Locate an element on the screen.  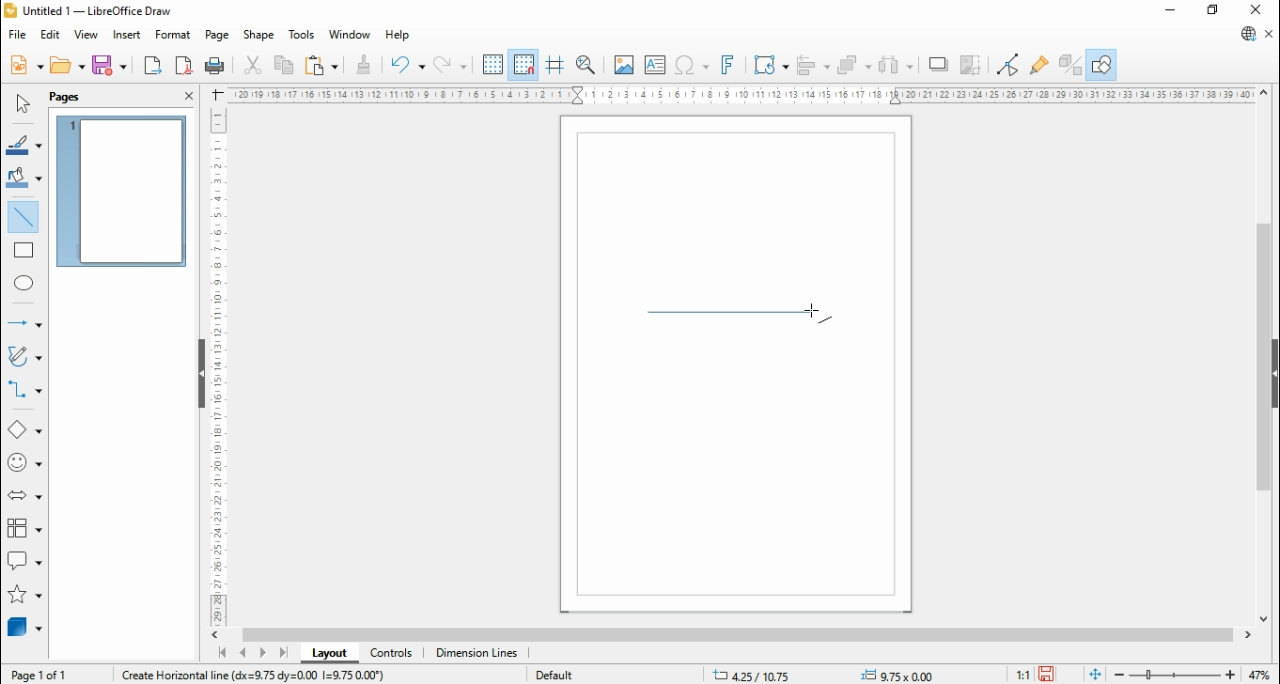
next page is located at coordinates (262, 652).